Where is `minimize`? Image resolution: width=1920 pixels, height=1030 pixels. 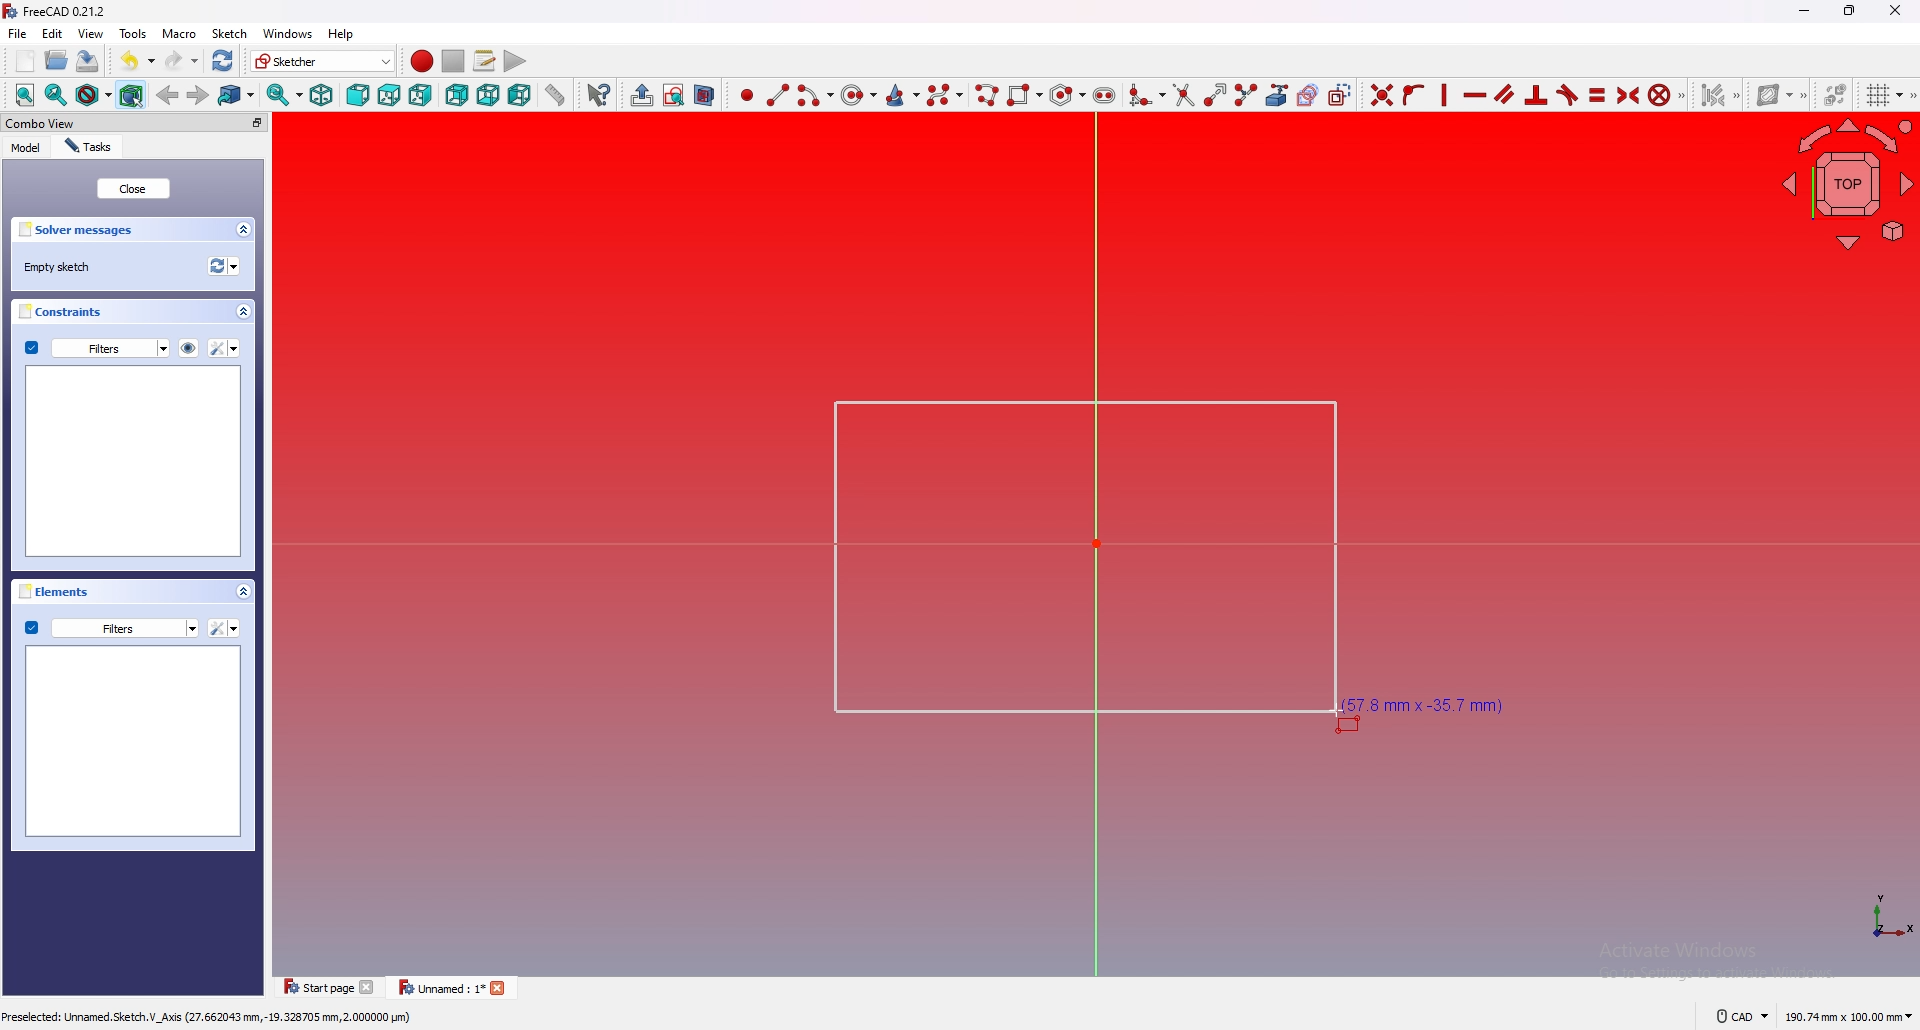
minimize is located at coordinates (1803, 13).